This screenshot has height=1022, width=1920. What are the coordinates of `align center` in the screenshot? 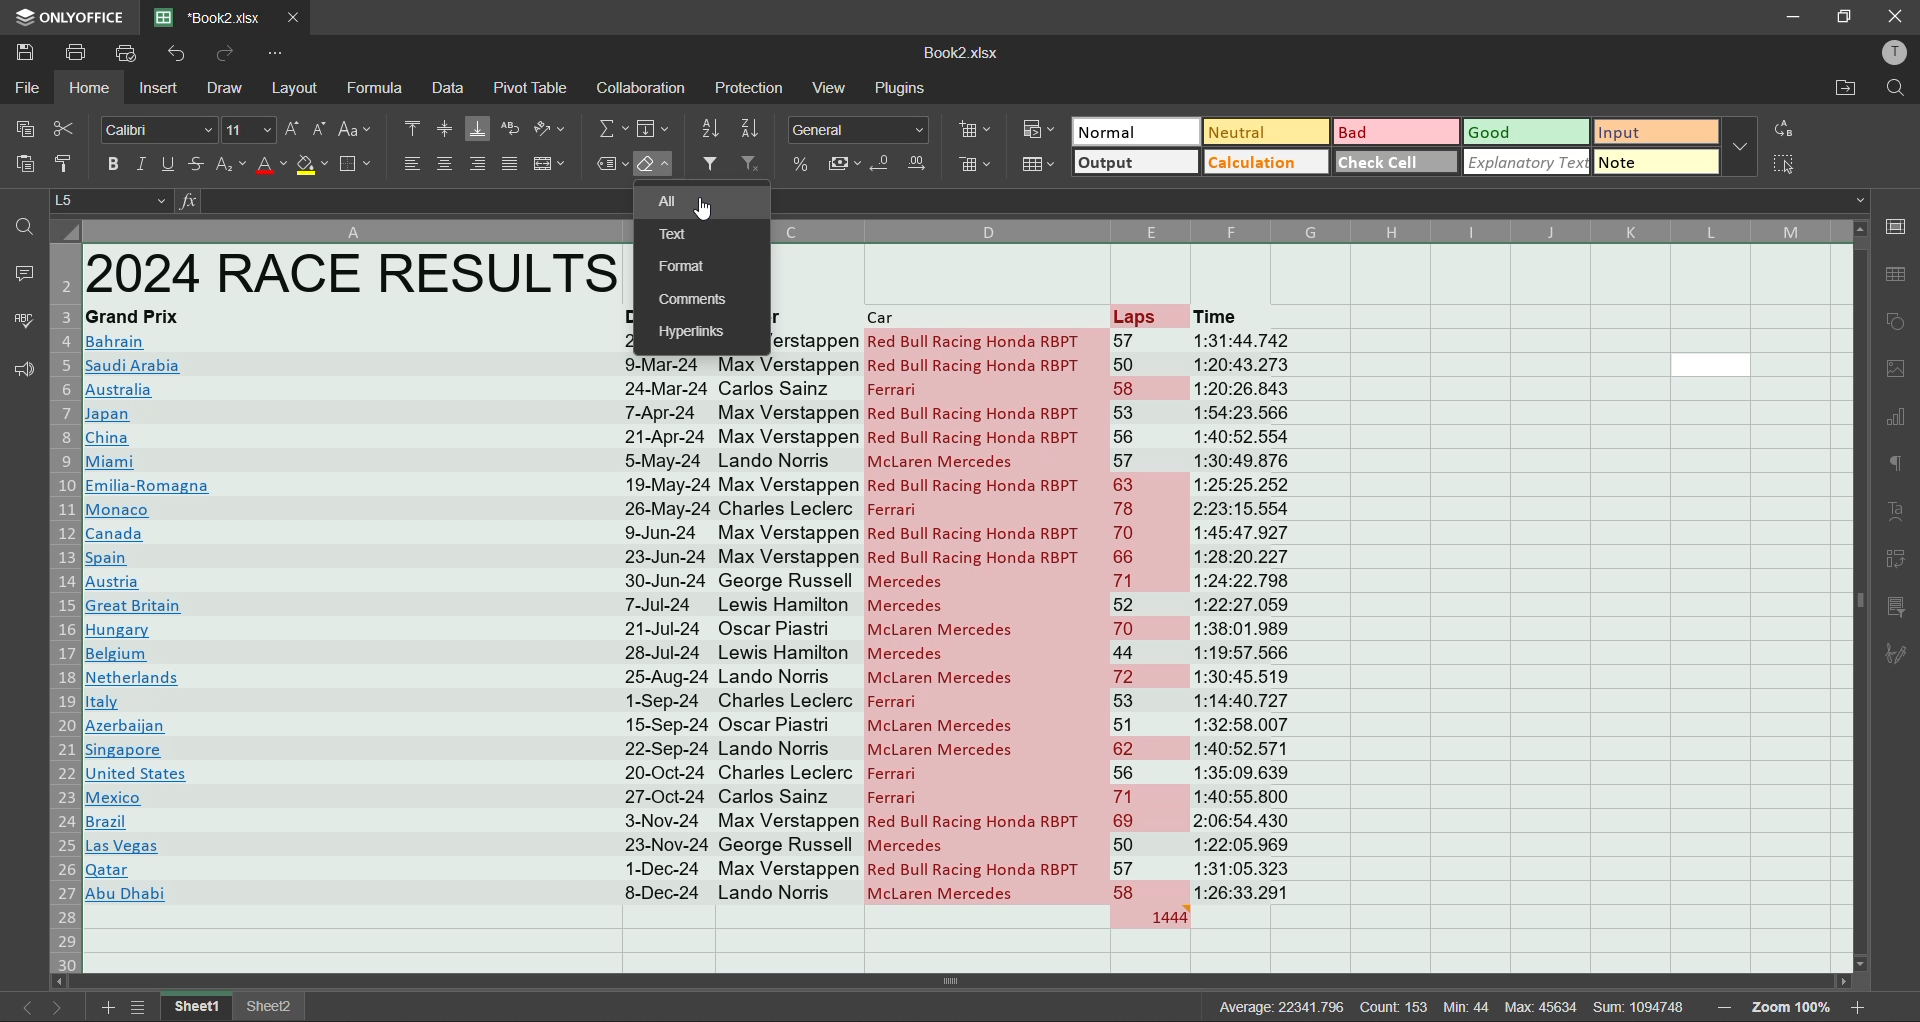 It's located at (448, 165).